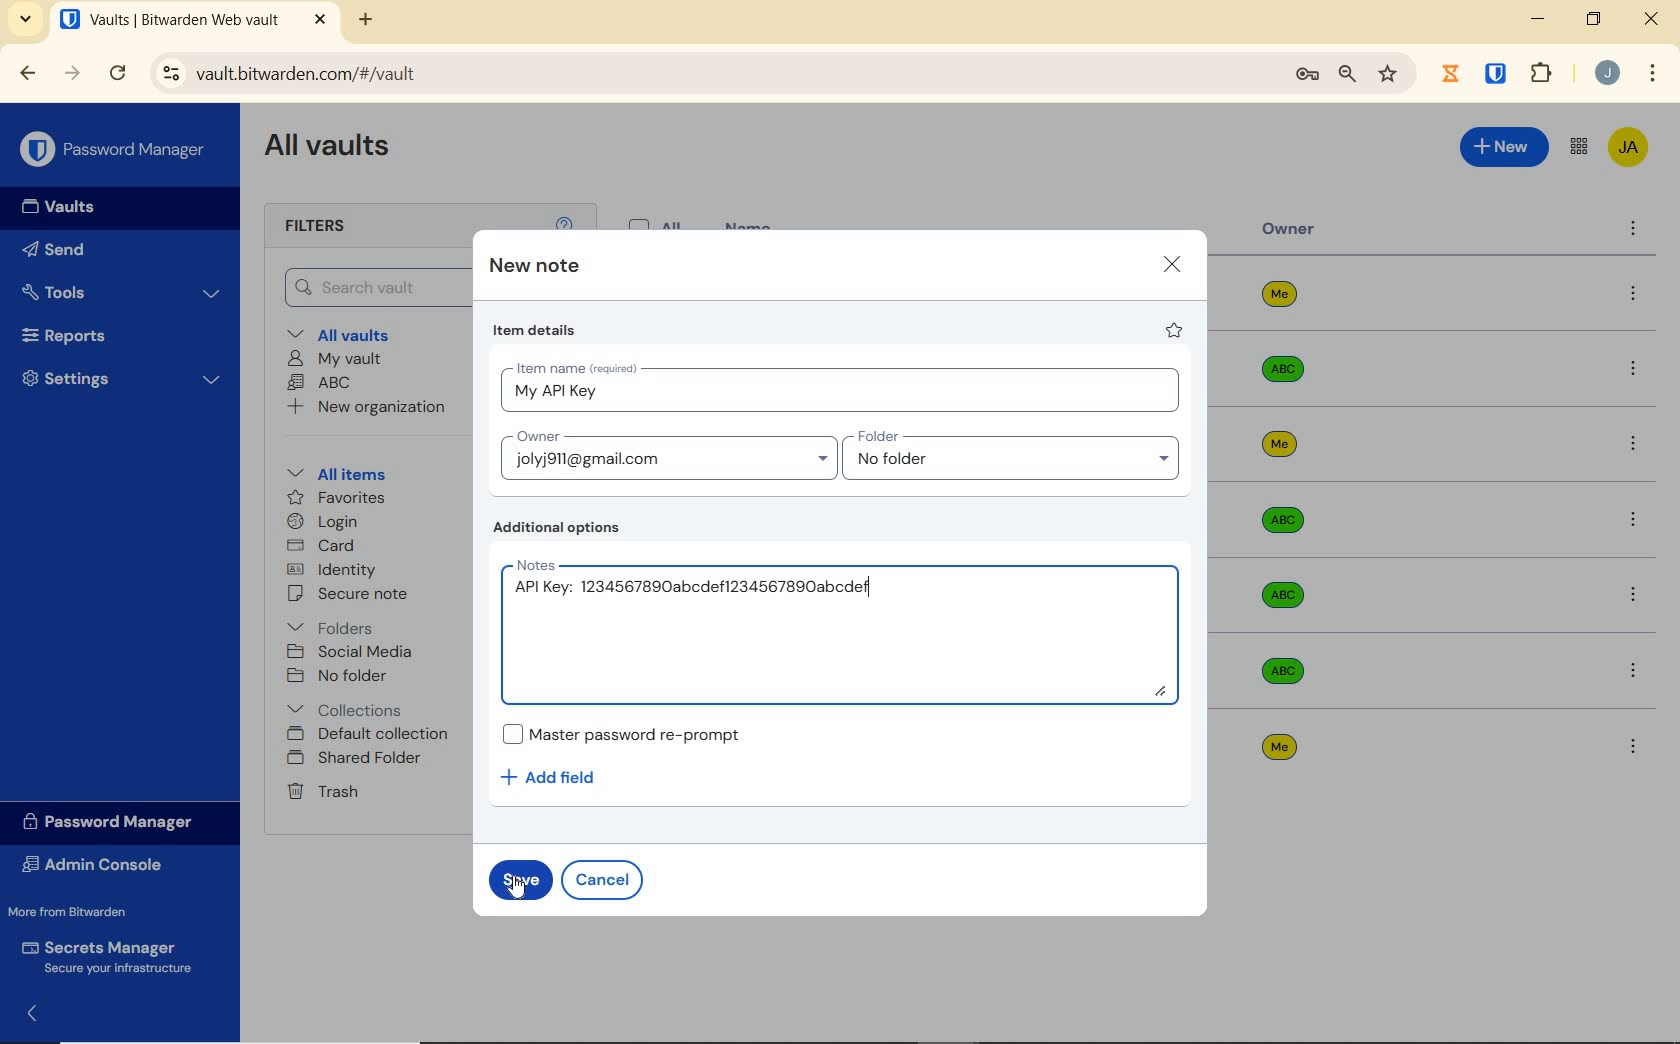  What do you see at coordinates (335, 570) in the screenshot?
I see `identity` at bounding box center [335, 570].